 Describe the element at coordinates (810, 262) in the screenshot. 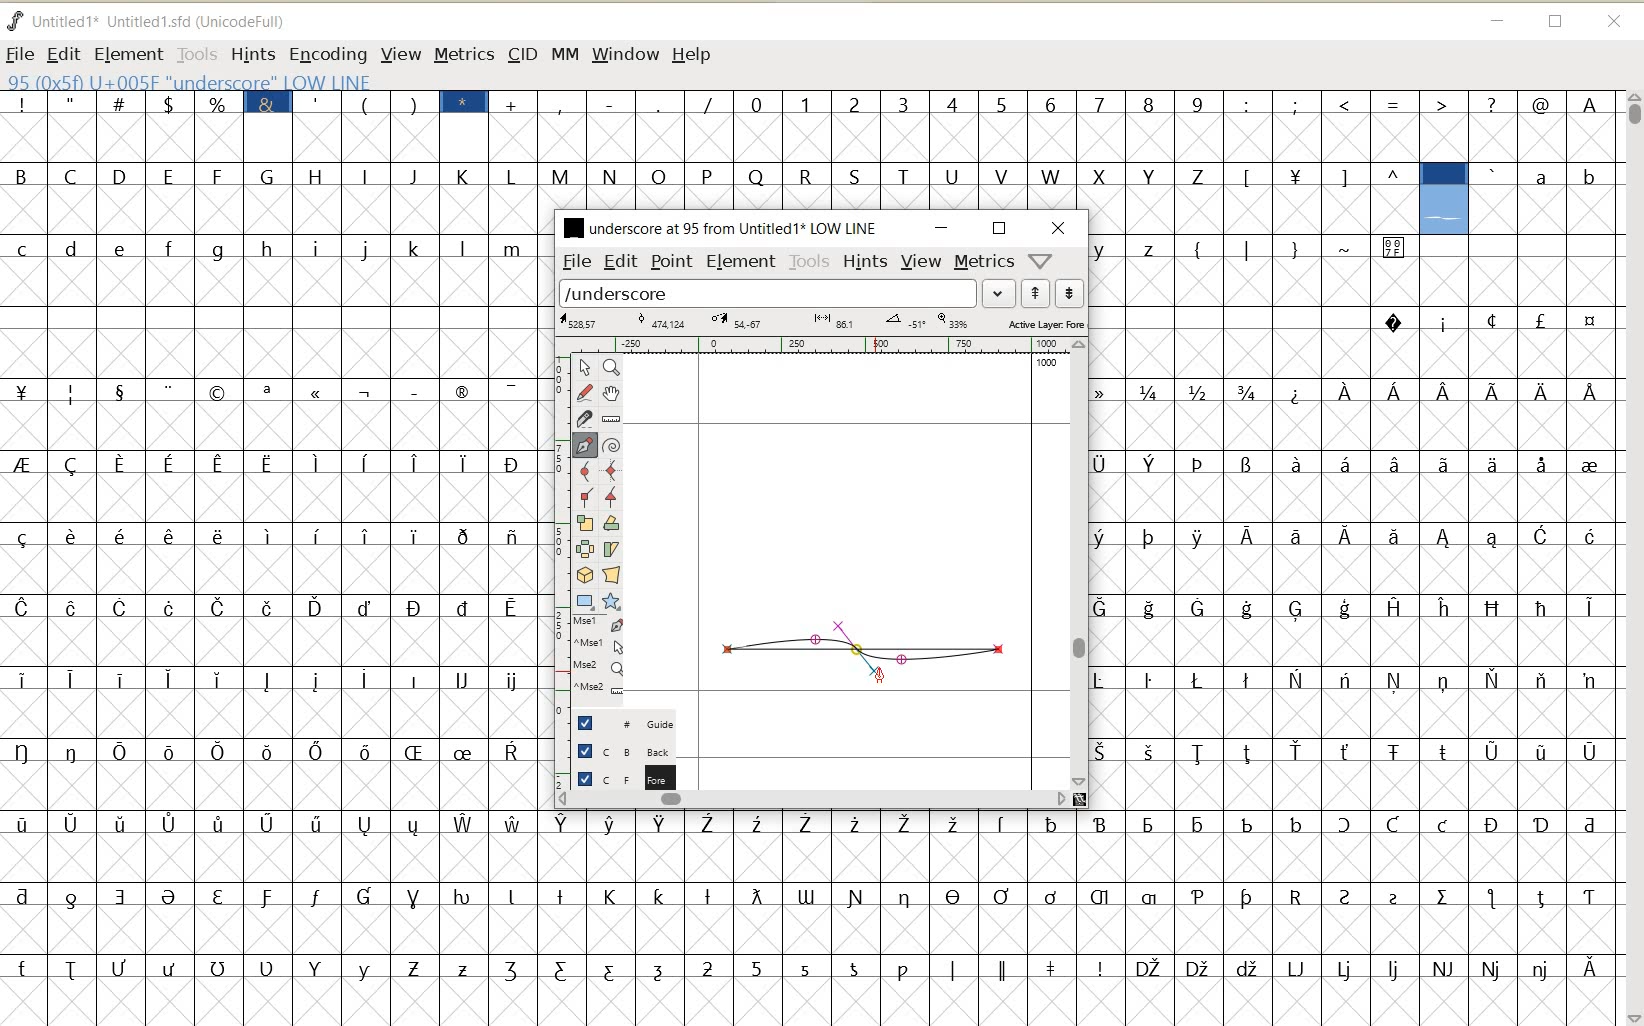

I see `TOOLS` at that location.